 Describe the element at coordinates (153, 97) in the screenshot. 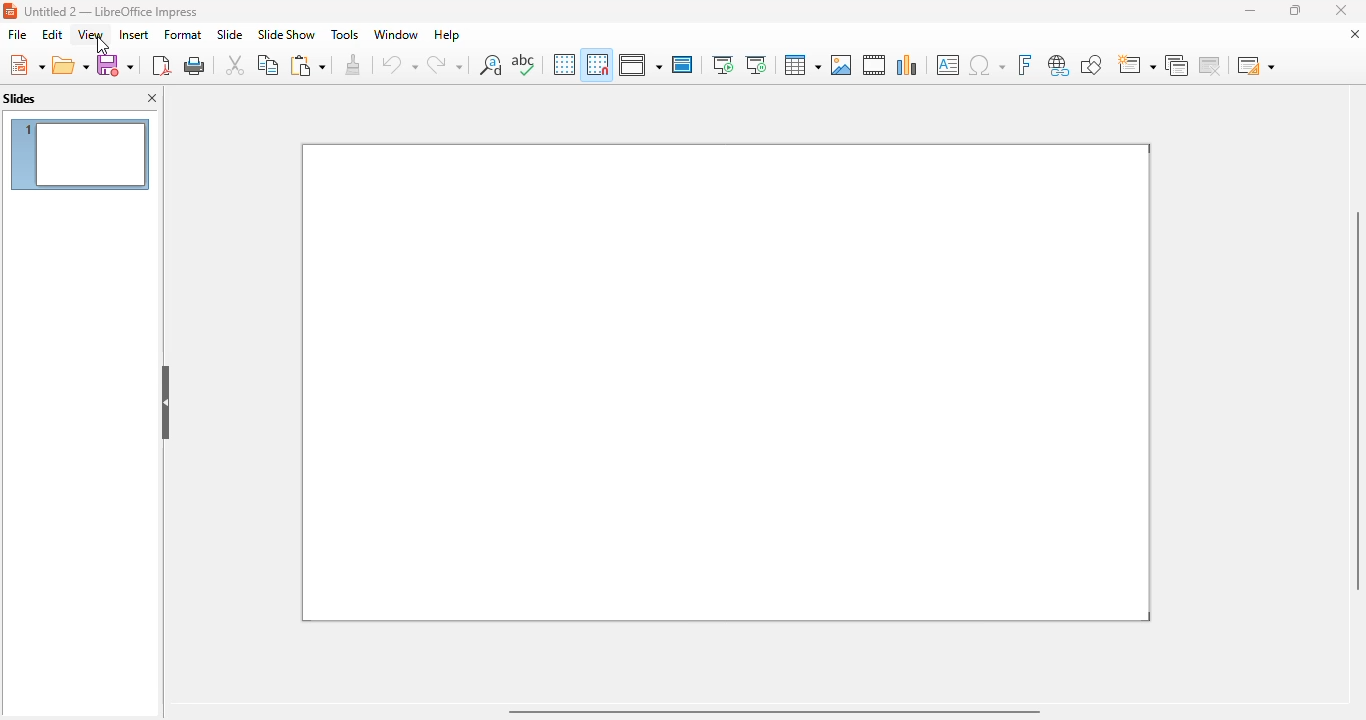

I see `close pane` at that location.